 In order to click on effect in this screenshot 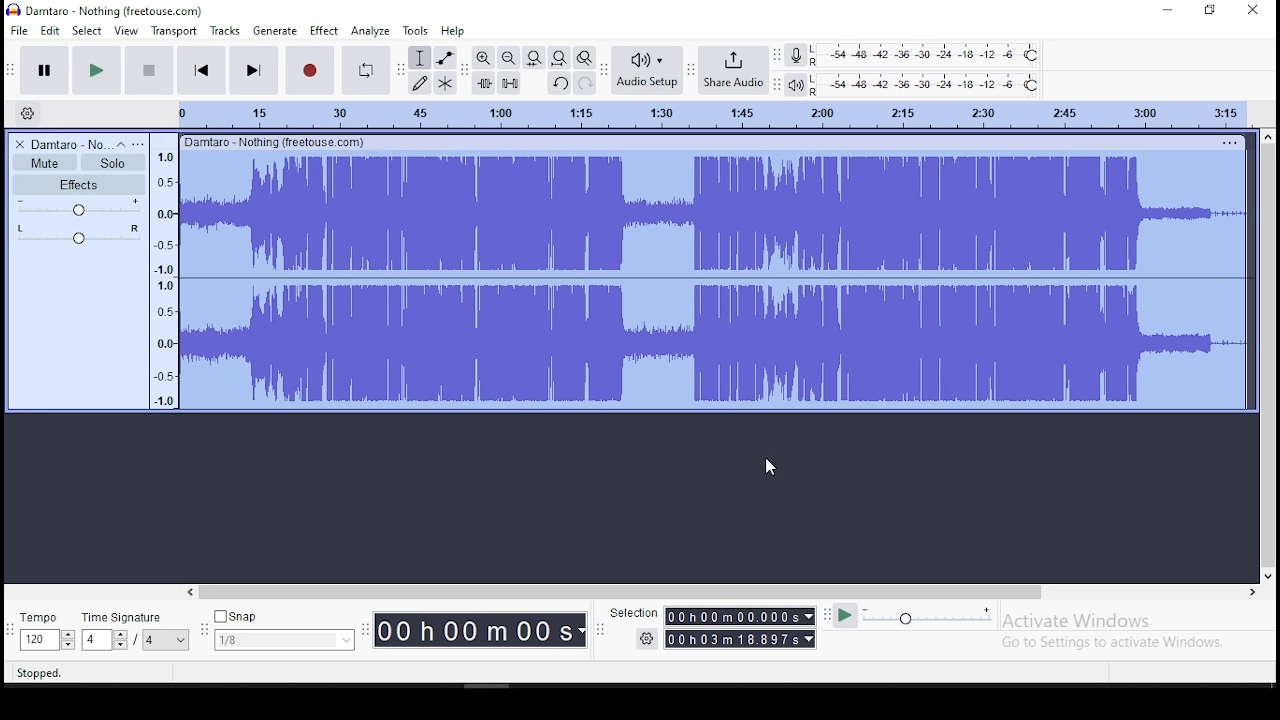, I will do `click(324, 30)`.